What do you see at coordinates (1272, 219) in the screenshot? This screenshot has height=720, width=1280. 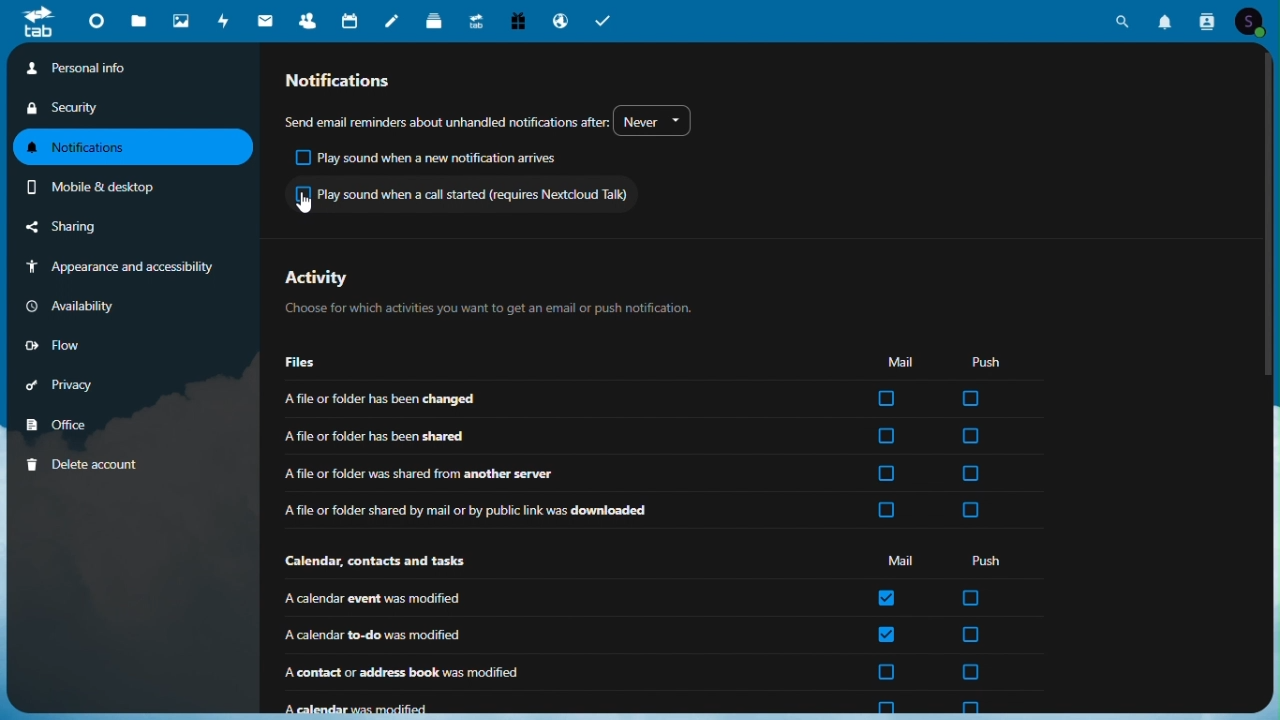 I see `Vertical scrollbar` at bounding box center [1272, 219].